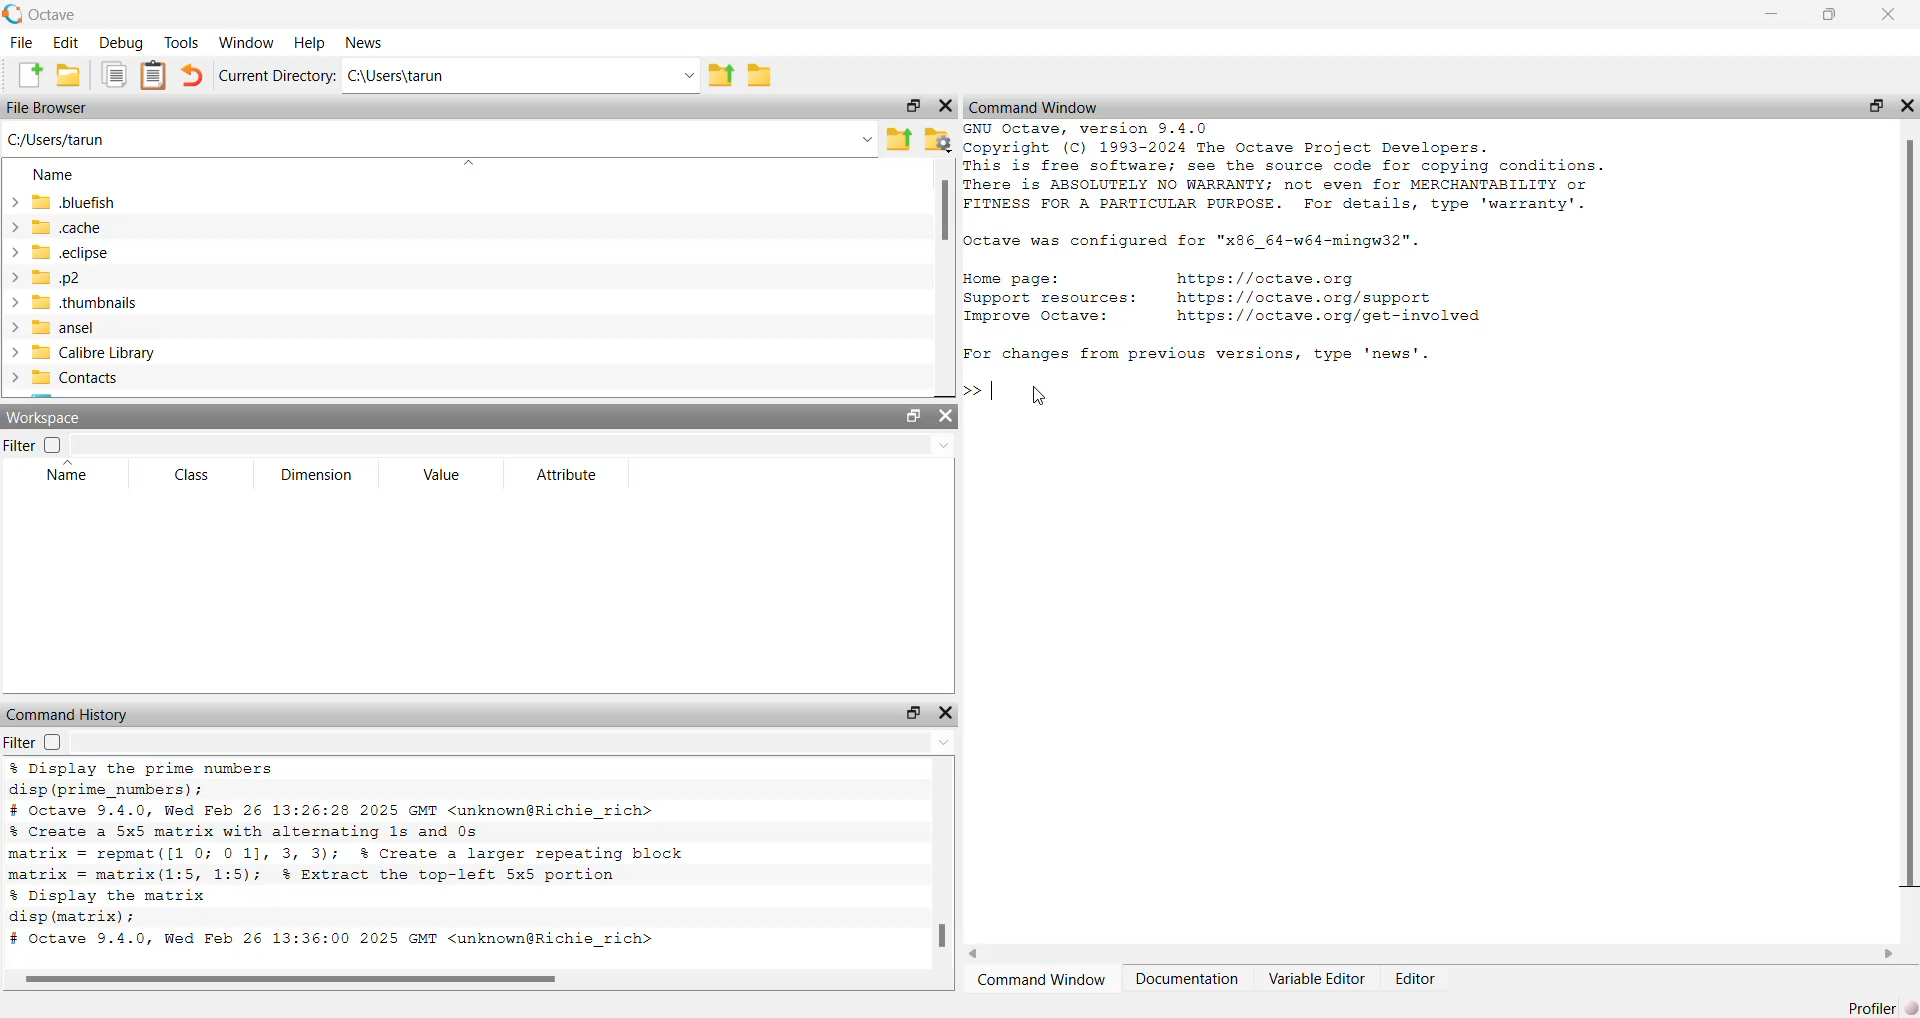  What do you see at coordinates (947, 107) in the screenshot?
I see `hide widget` at bounding box center [947, 107].